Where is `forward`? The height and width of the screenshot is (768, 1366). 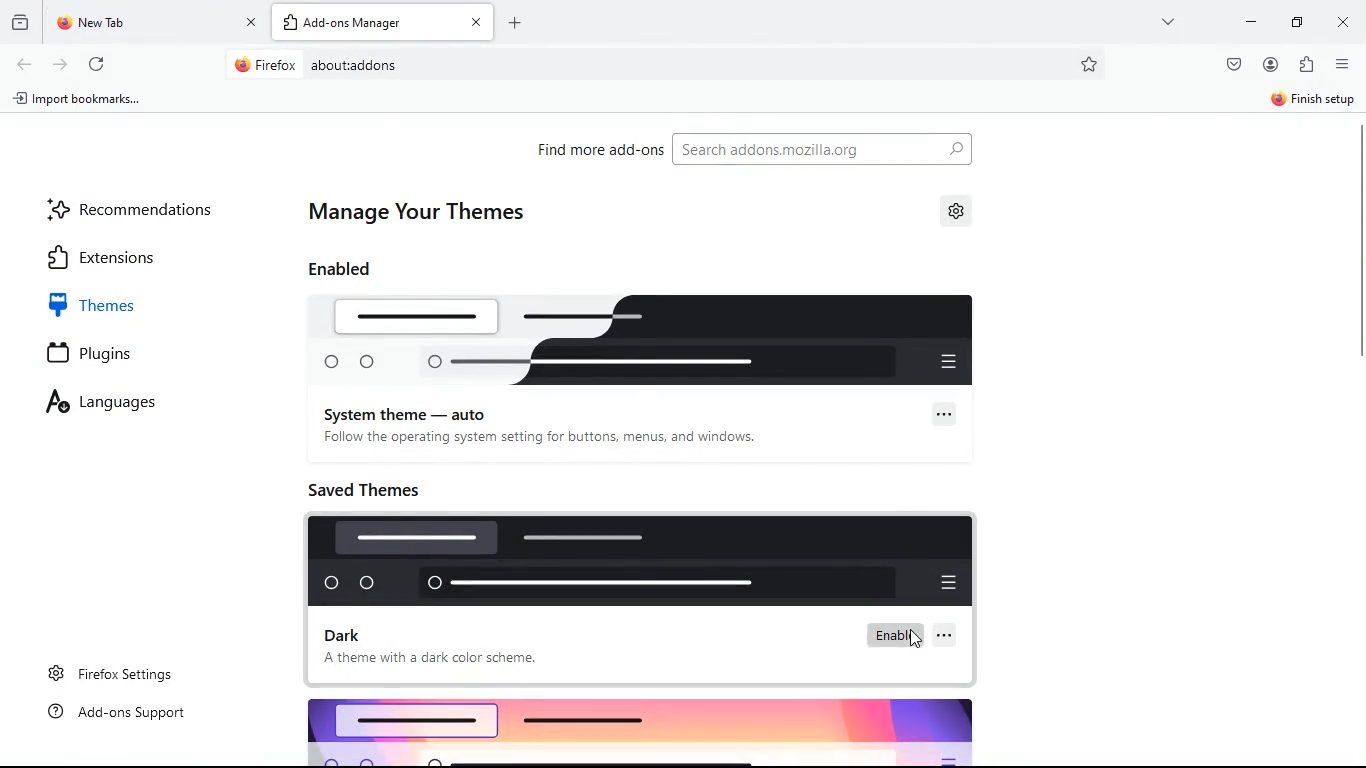 forward is located at coordinates (59, 63).